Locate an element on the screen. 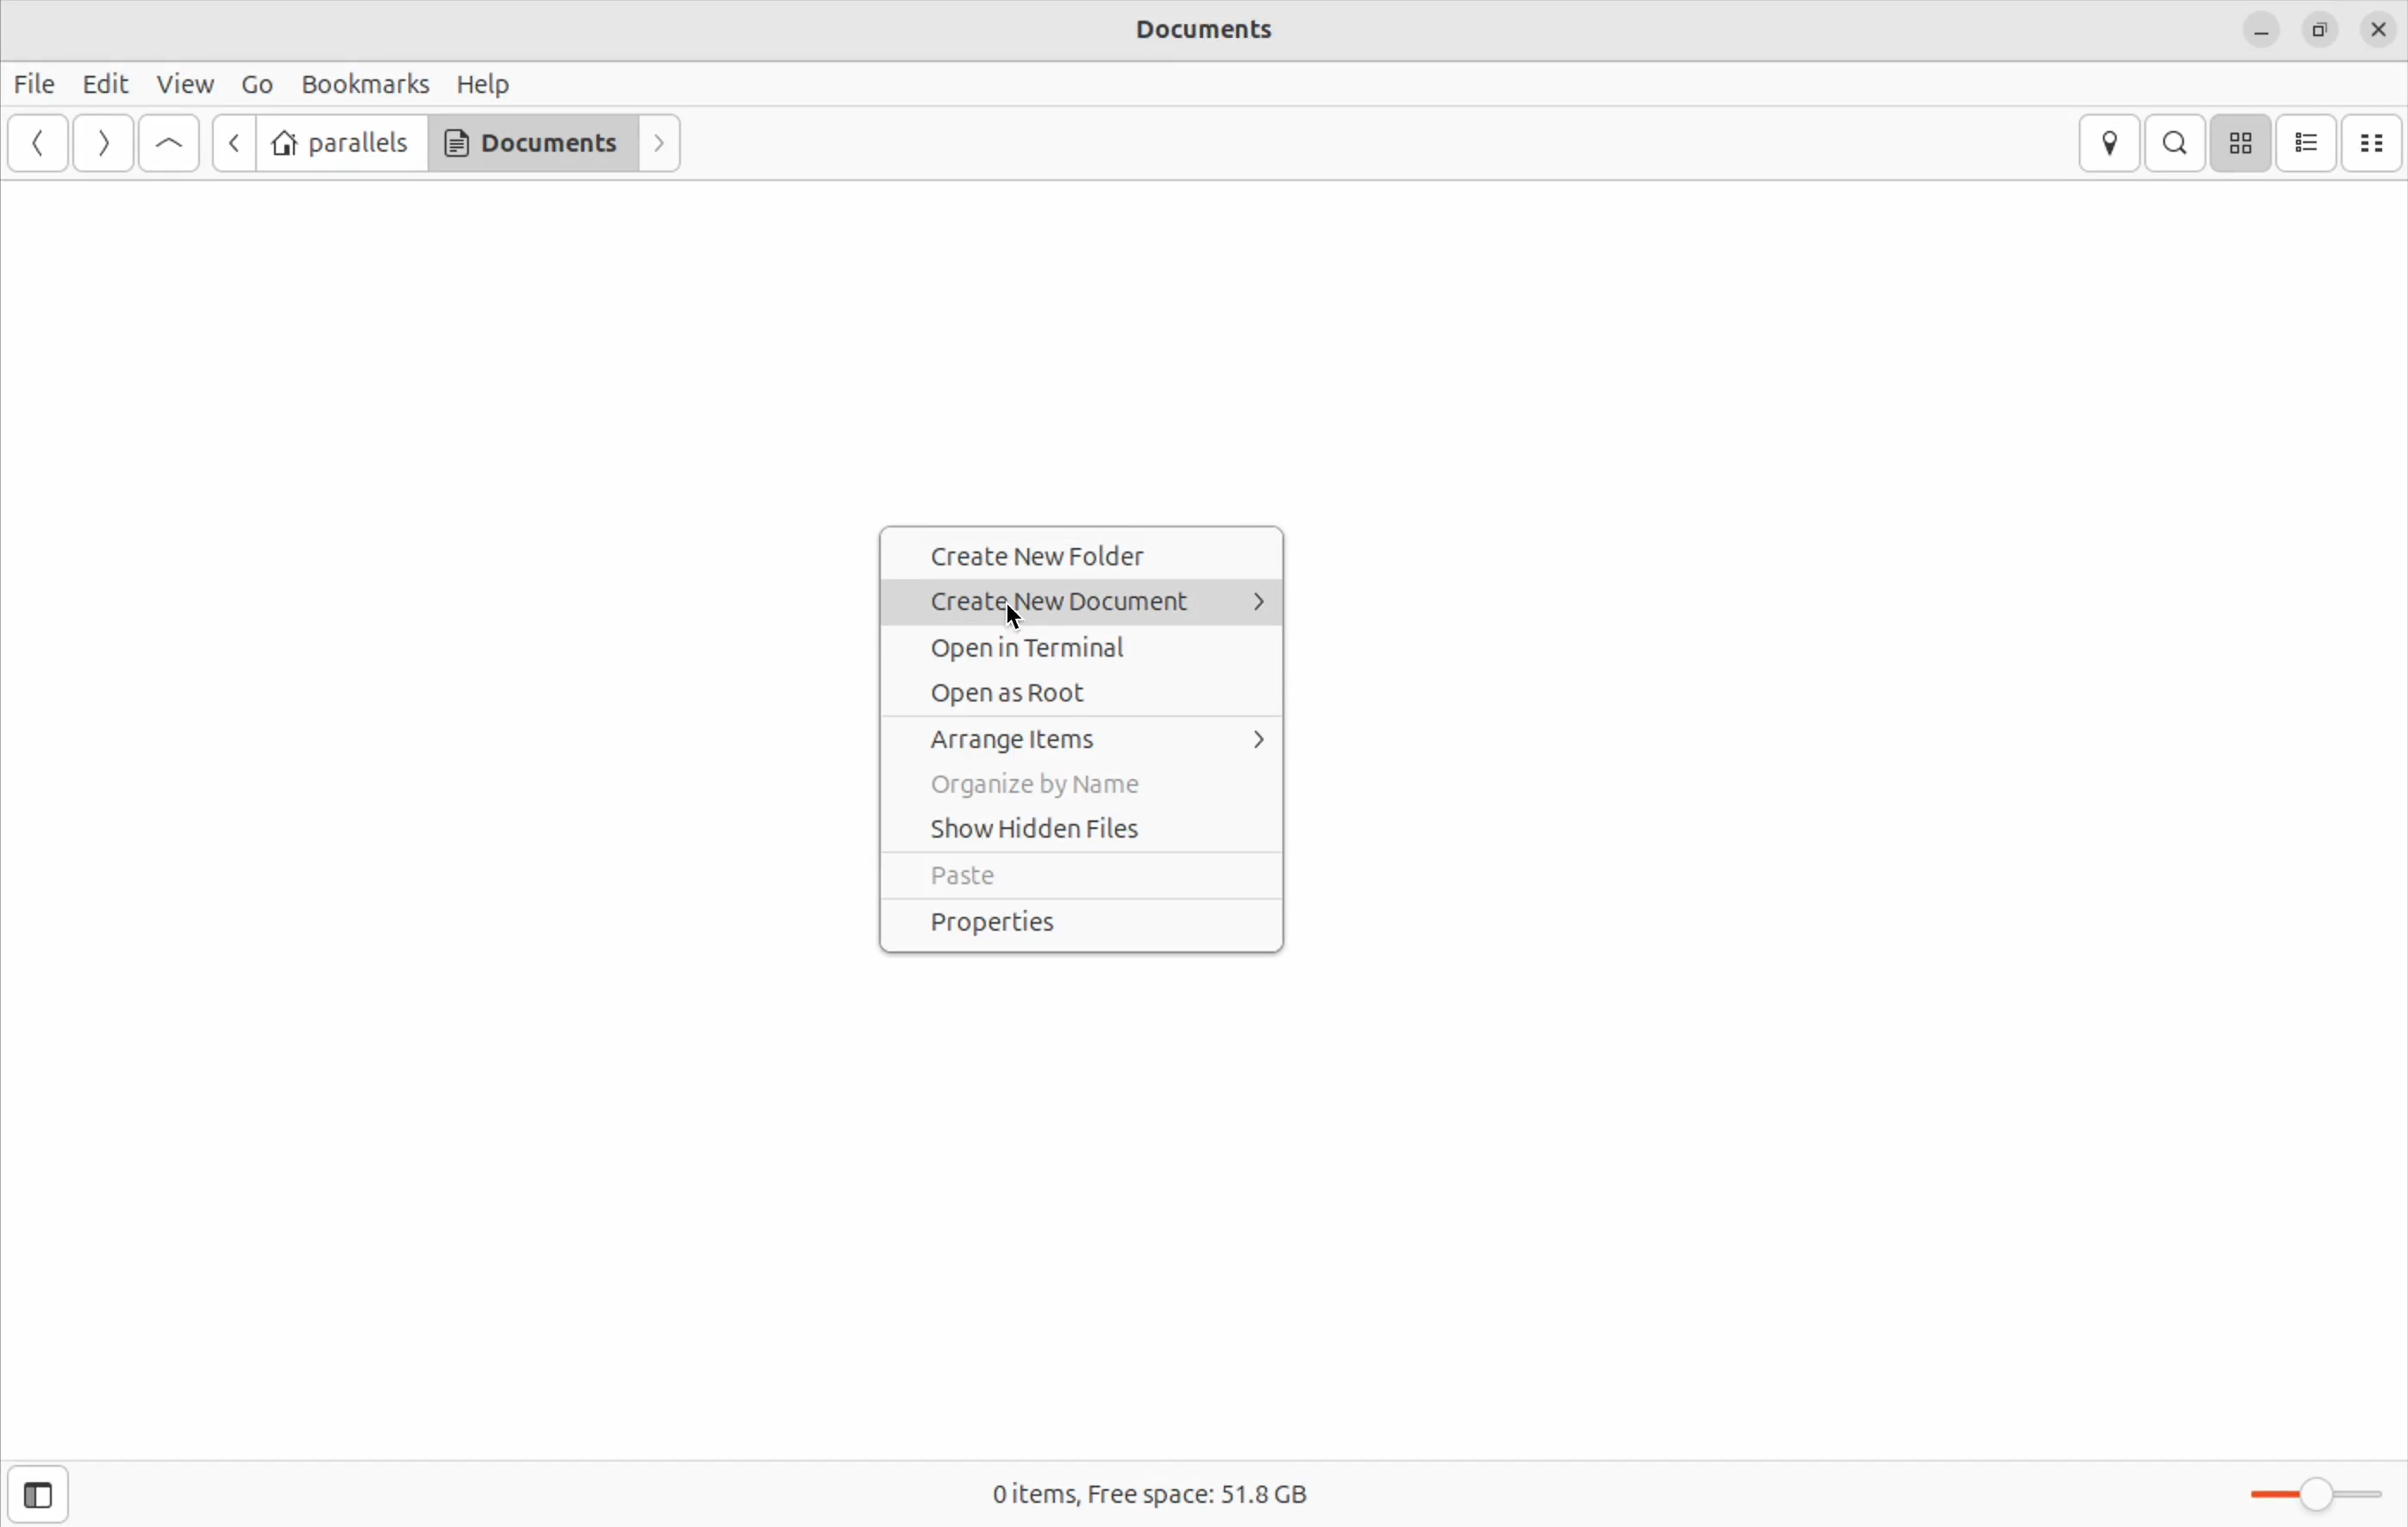 This screenshot has width=2408, height=1527. Paste is located at coordinates (1077, 877).